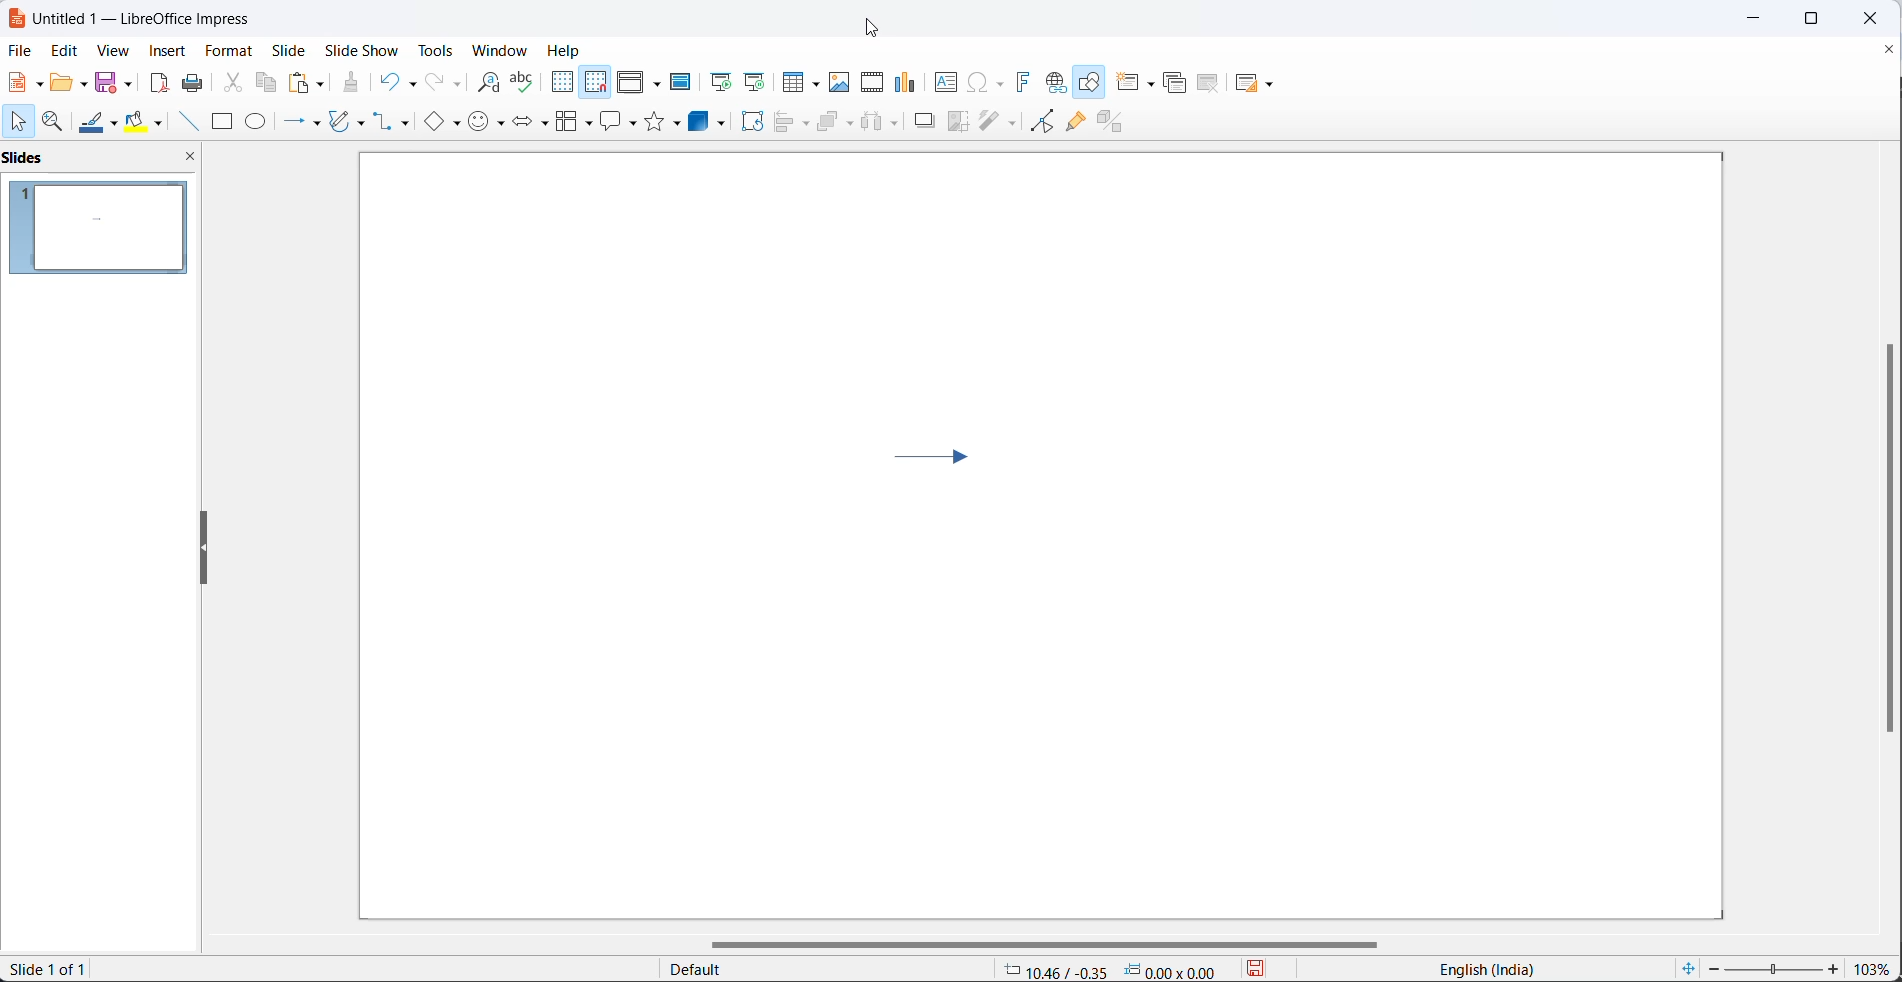  Describe the element at coordinates (193, 81) in the screenshot. I see `print` at that location.